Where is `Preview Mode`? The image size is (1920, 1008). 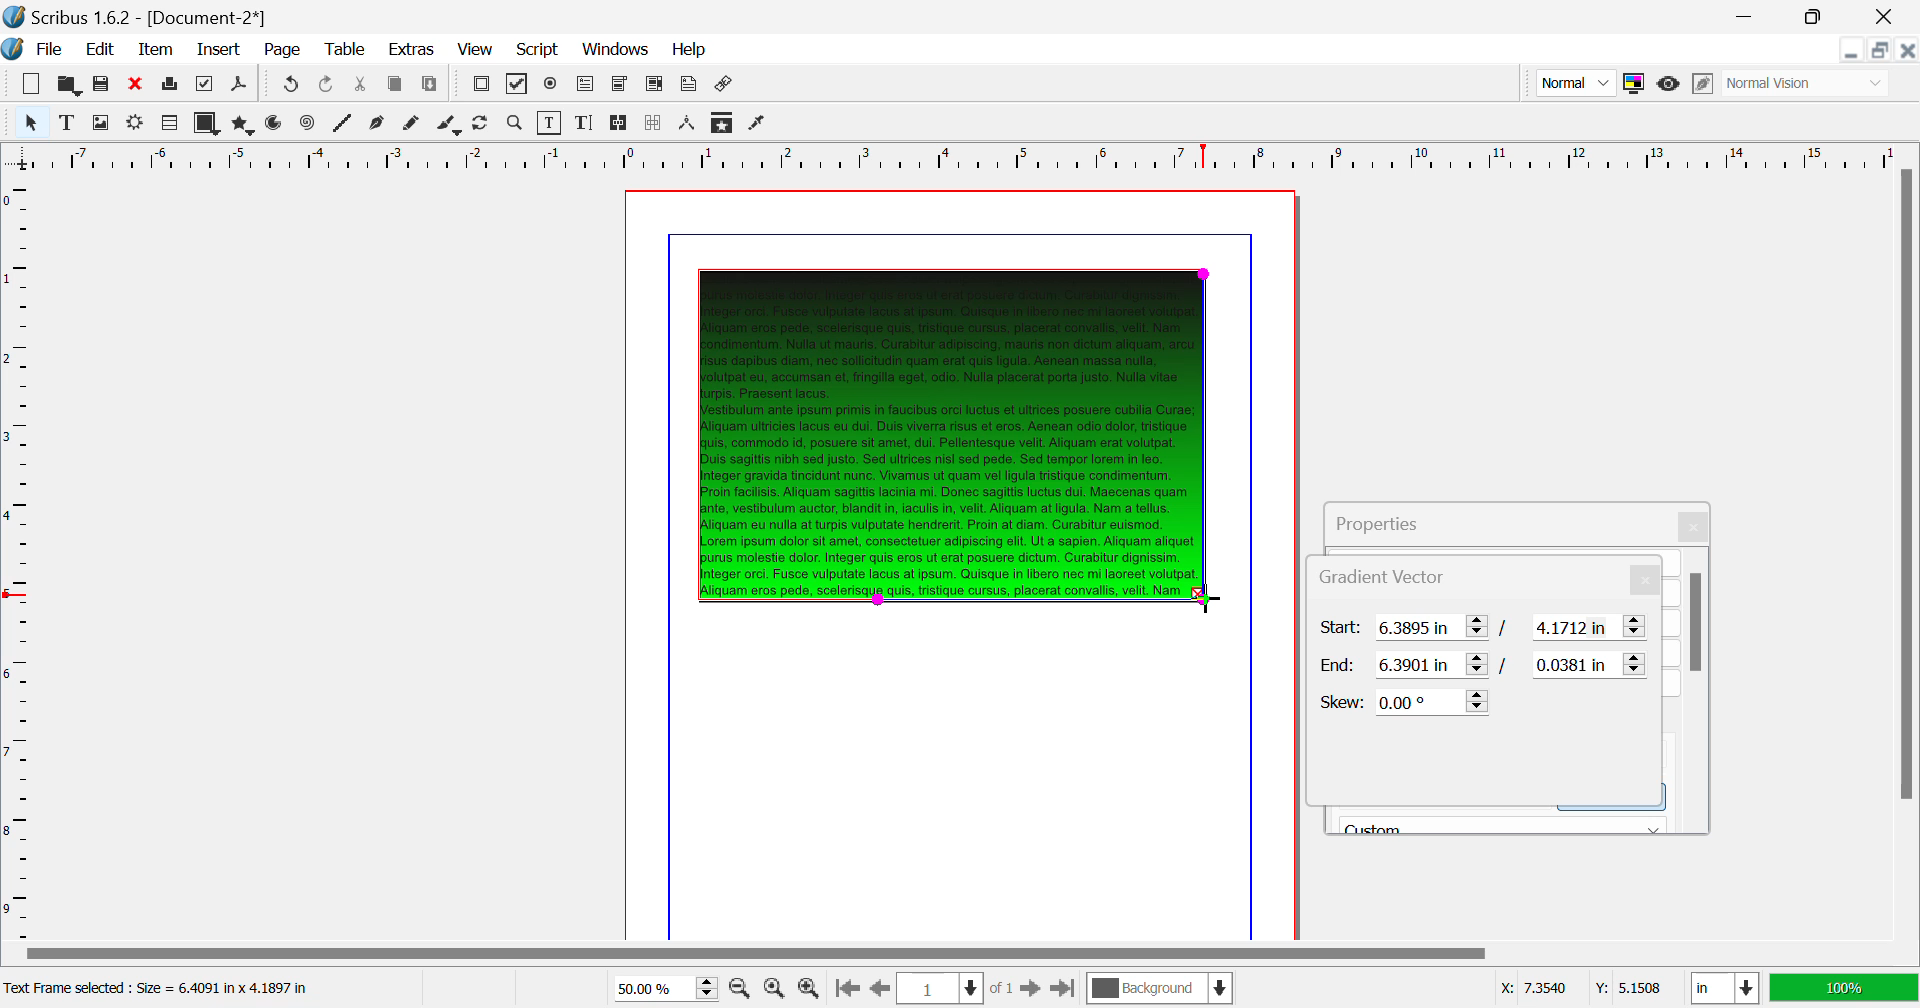
Preview Mode is located at coordinates (1669, 86).